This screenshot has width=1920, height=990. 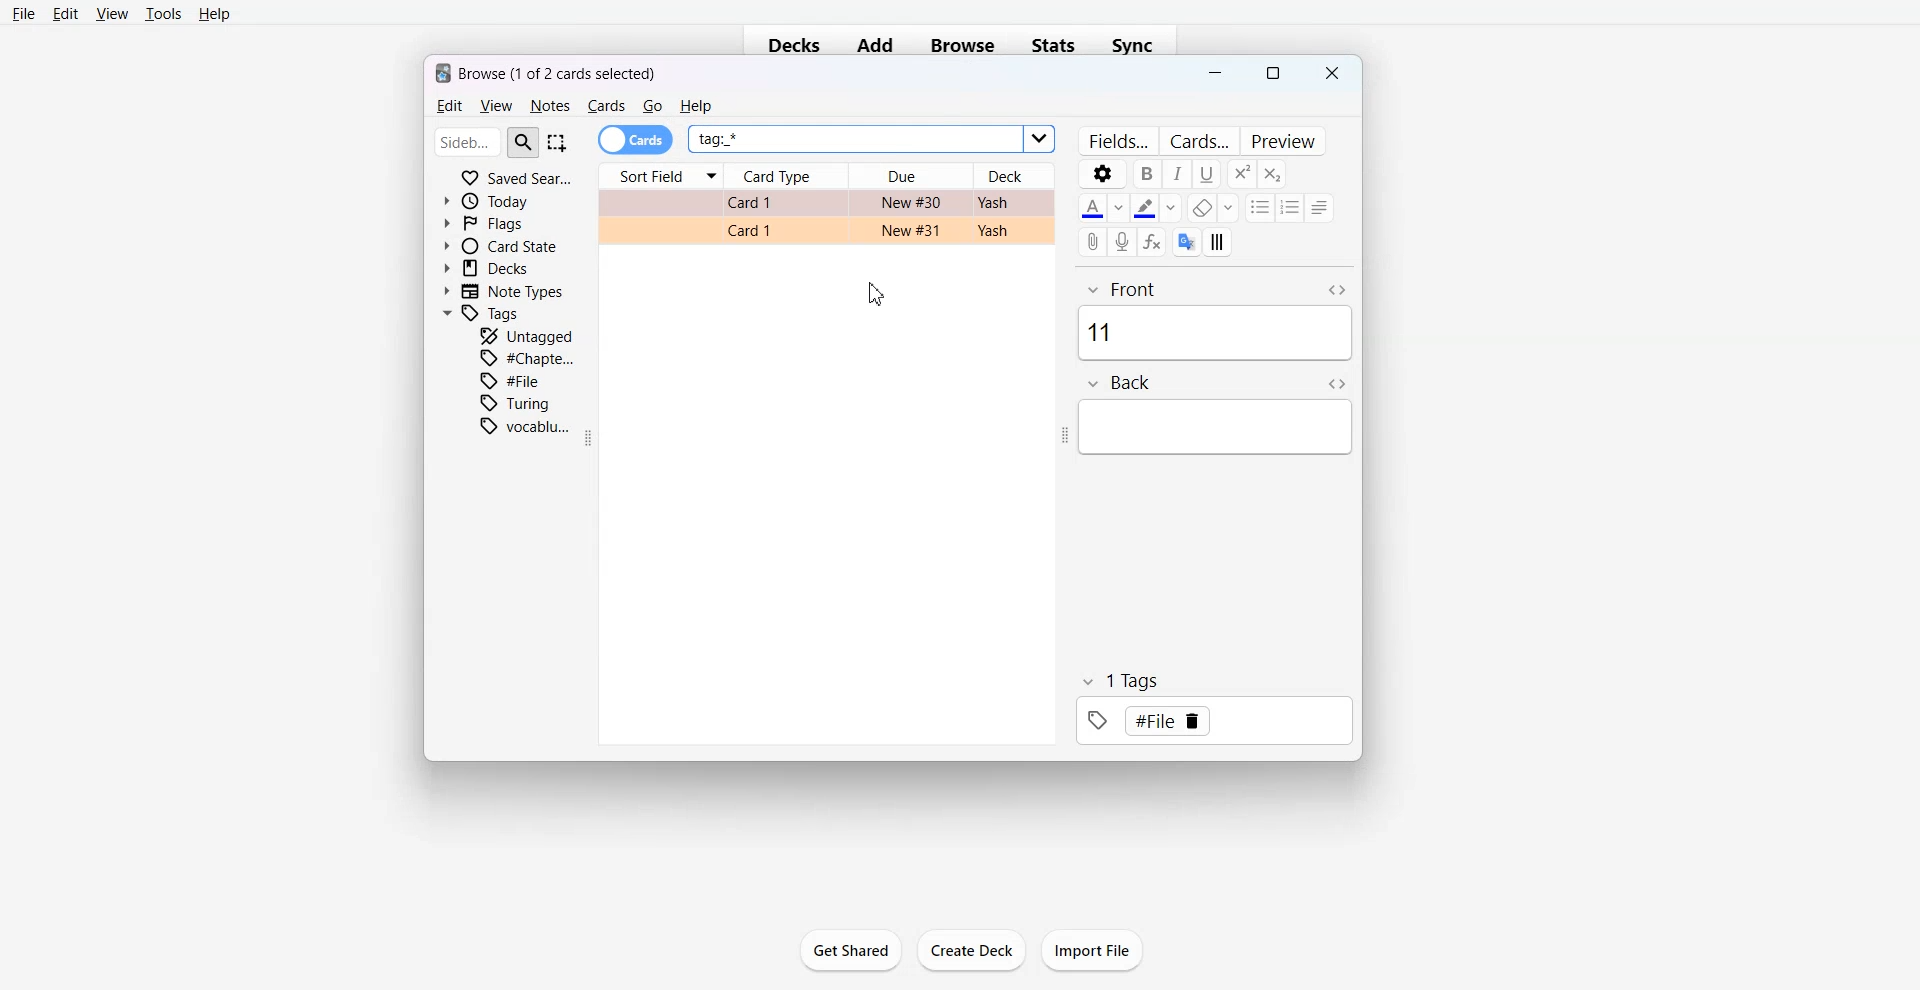 What do you see at coordinates (1094, 950) in the screenshot?
I see `Import File` at bounding box center [1094, 950].